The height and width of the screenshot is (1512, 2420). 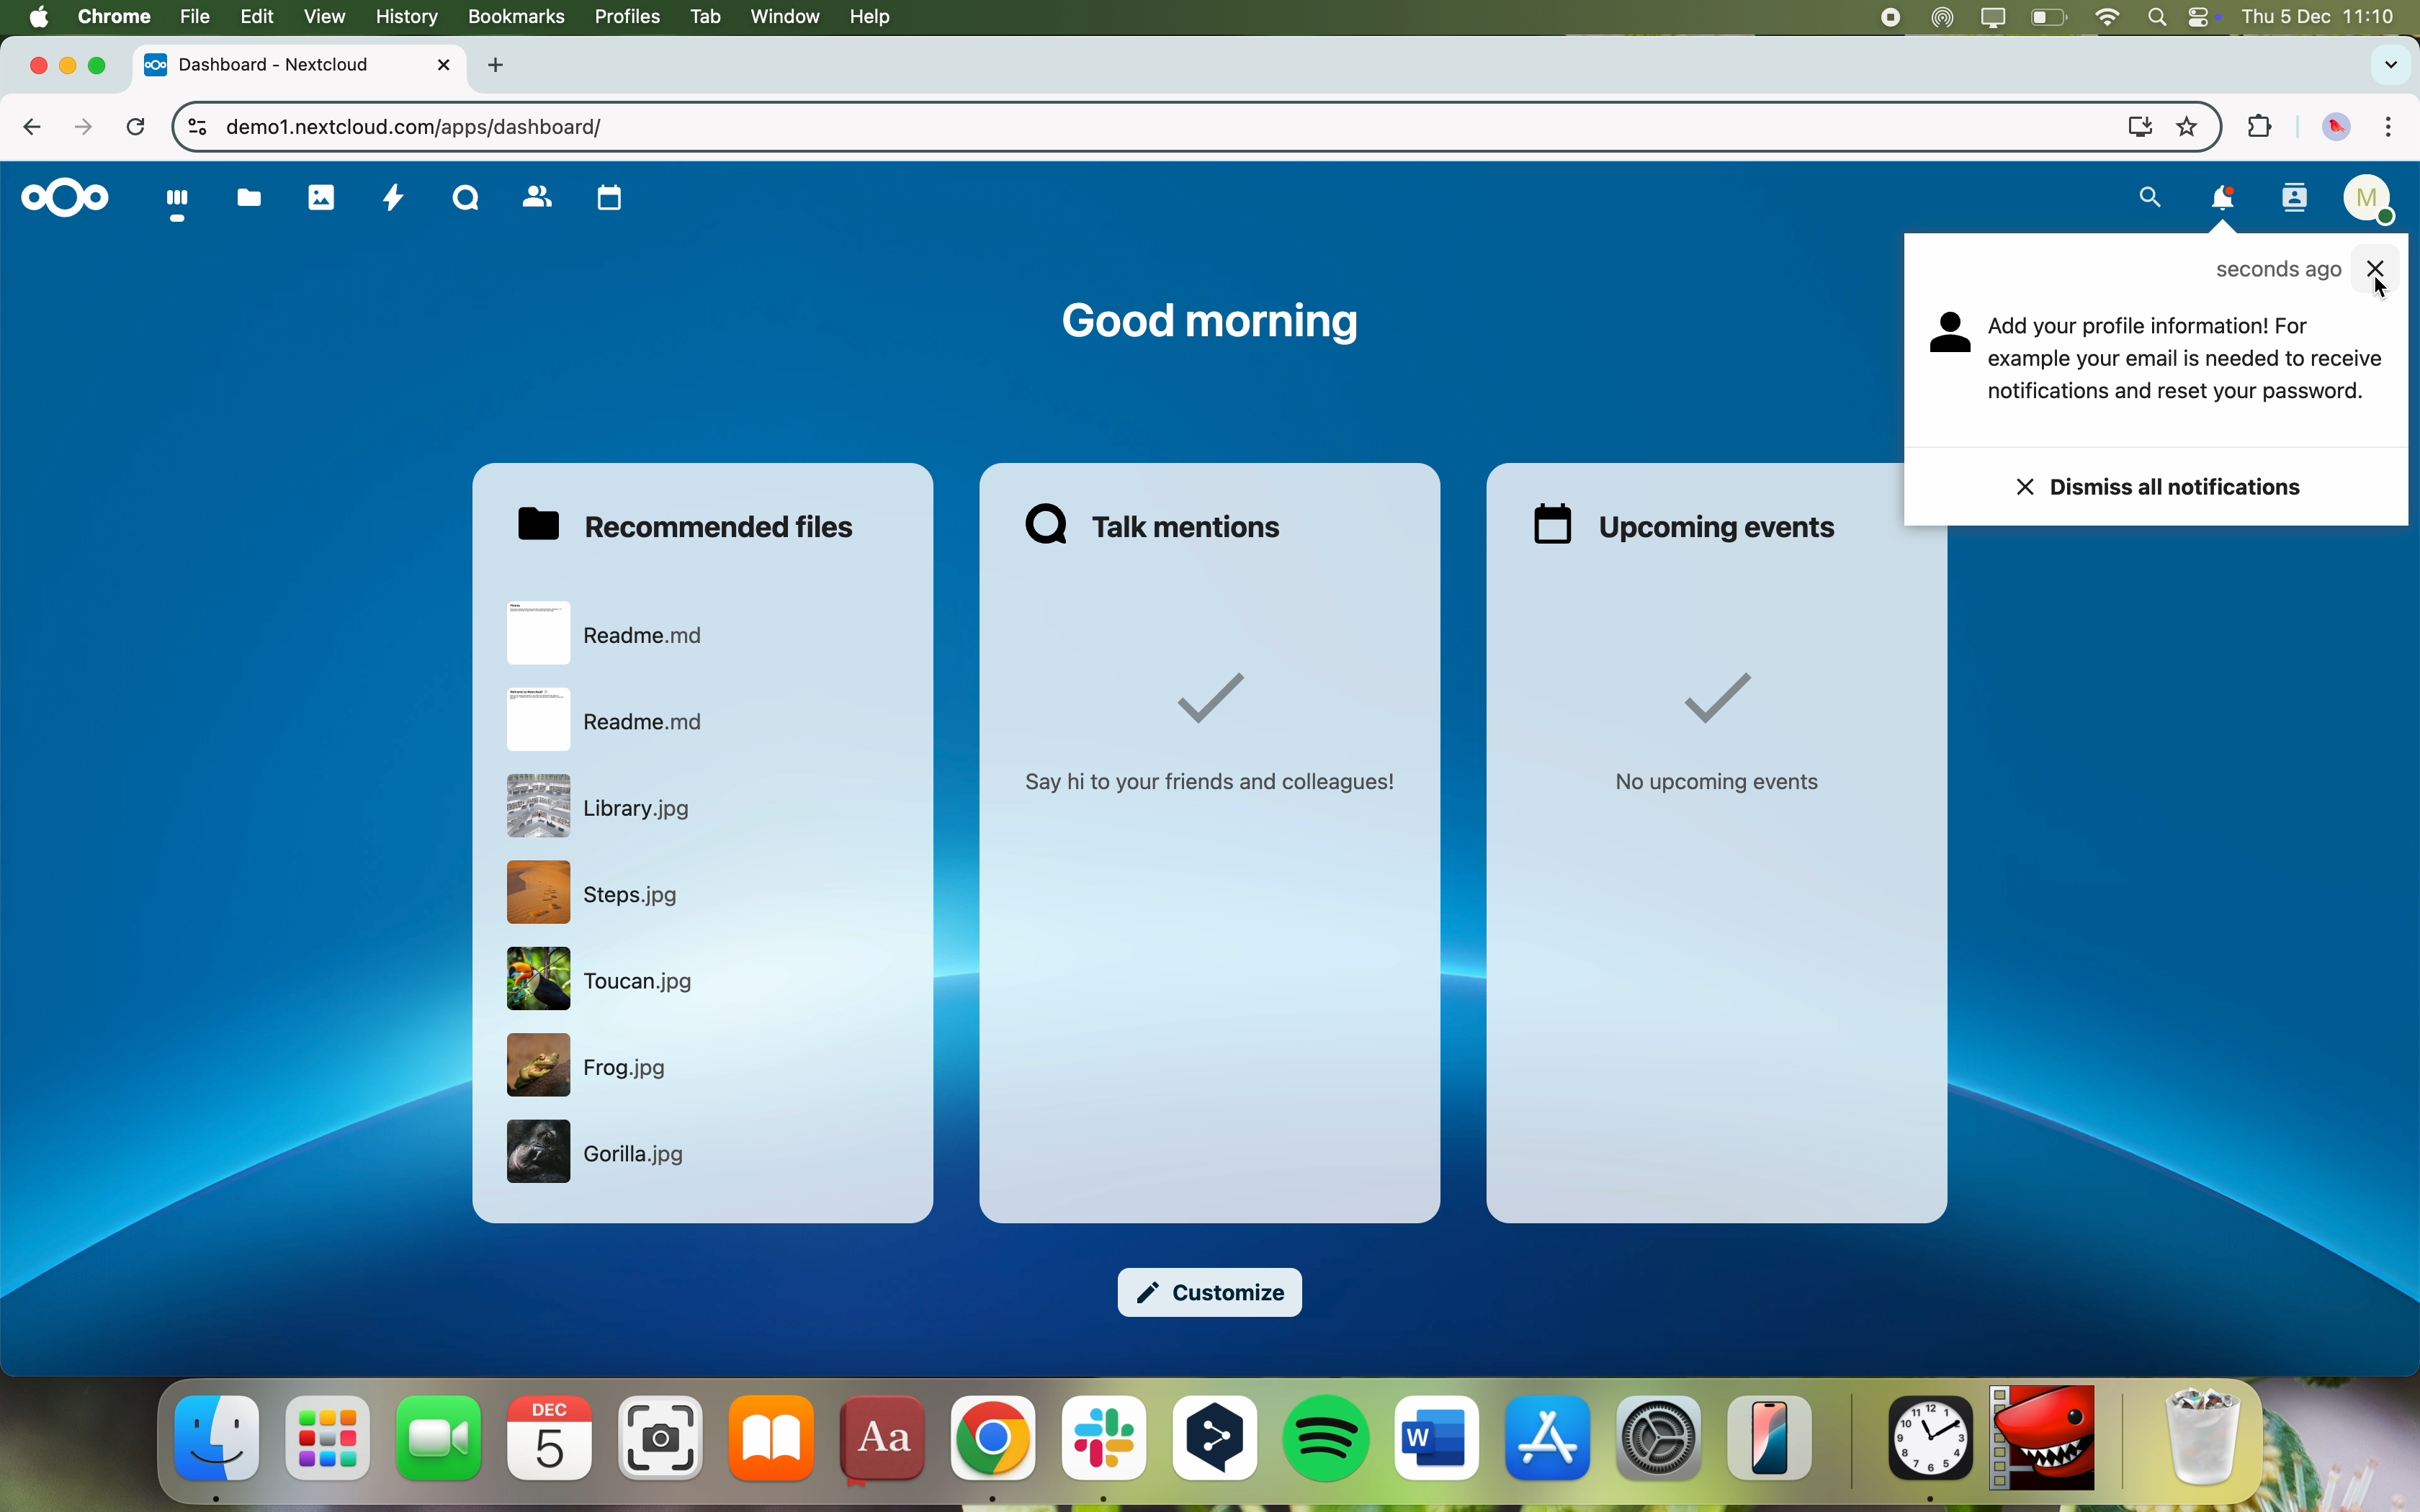 What do you see at coordinates (1216, 734) in the screenshot?
I see `say hi` at bounding box center [1216, 734].